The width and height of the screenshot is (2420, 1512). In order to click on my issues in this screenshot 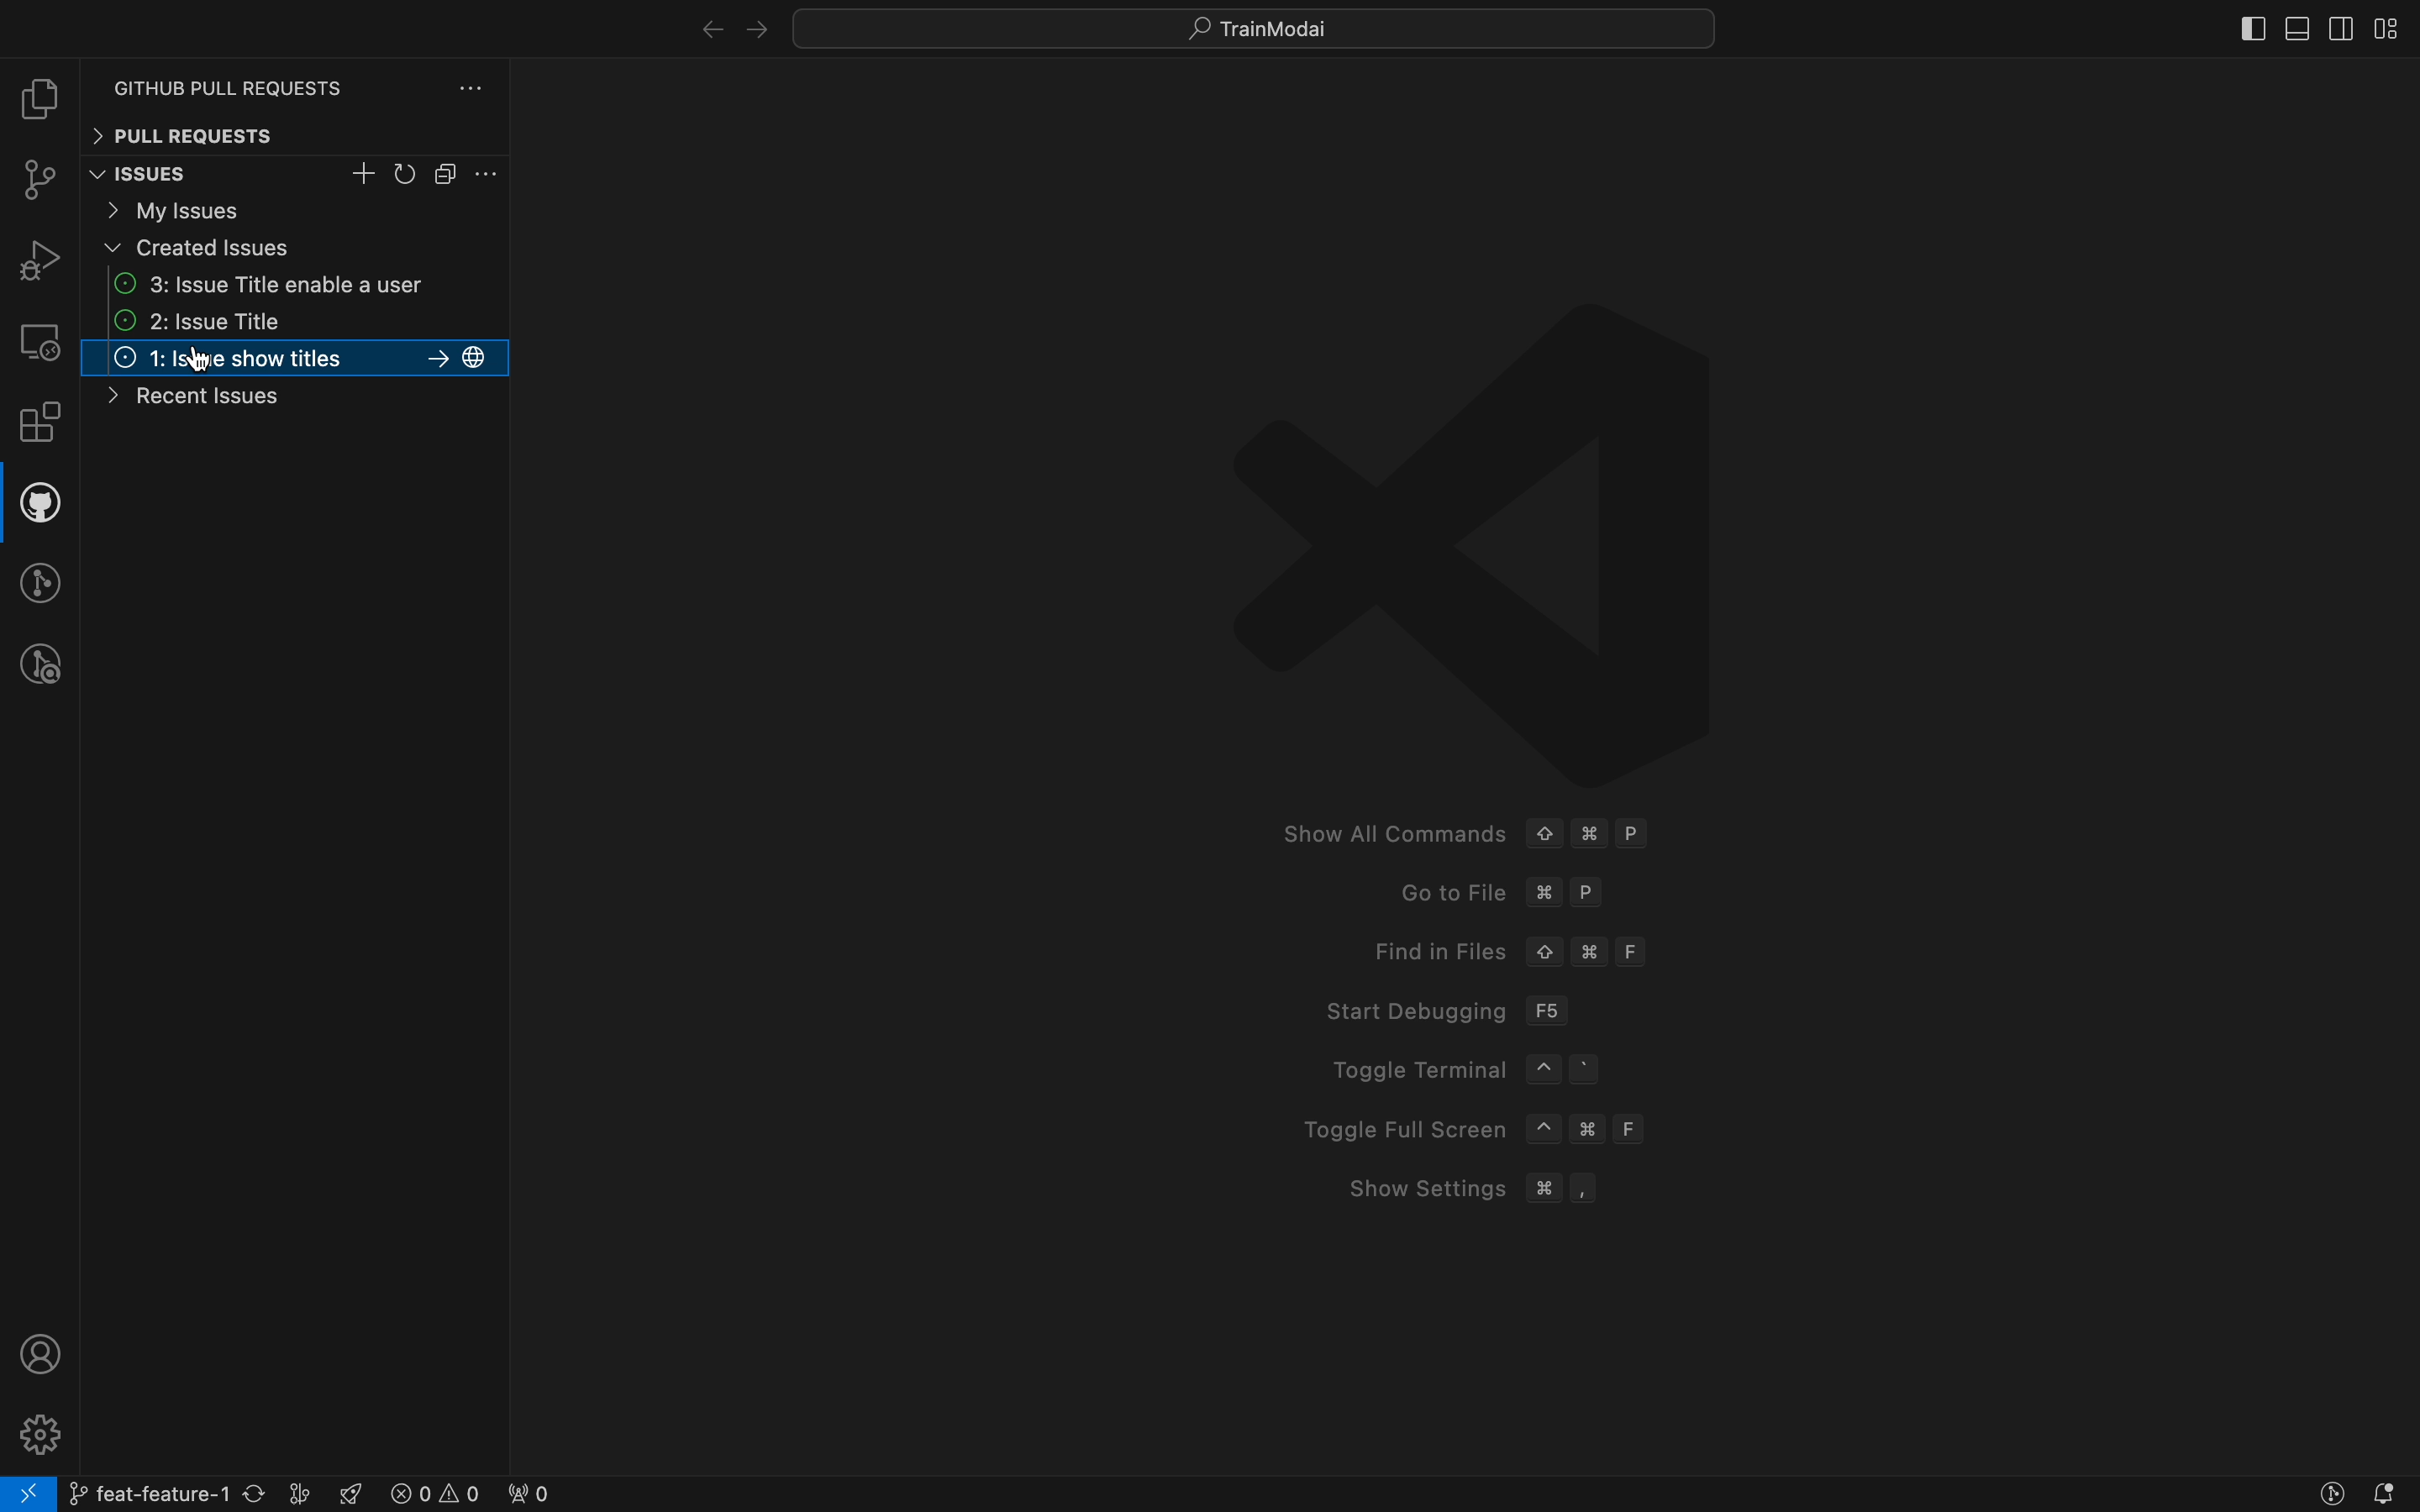, I will do `click(296, 209)`.